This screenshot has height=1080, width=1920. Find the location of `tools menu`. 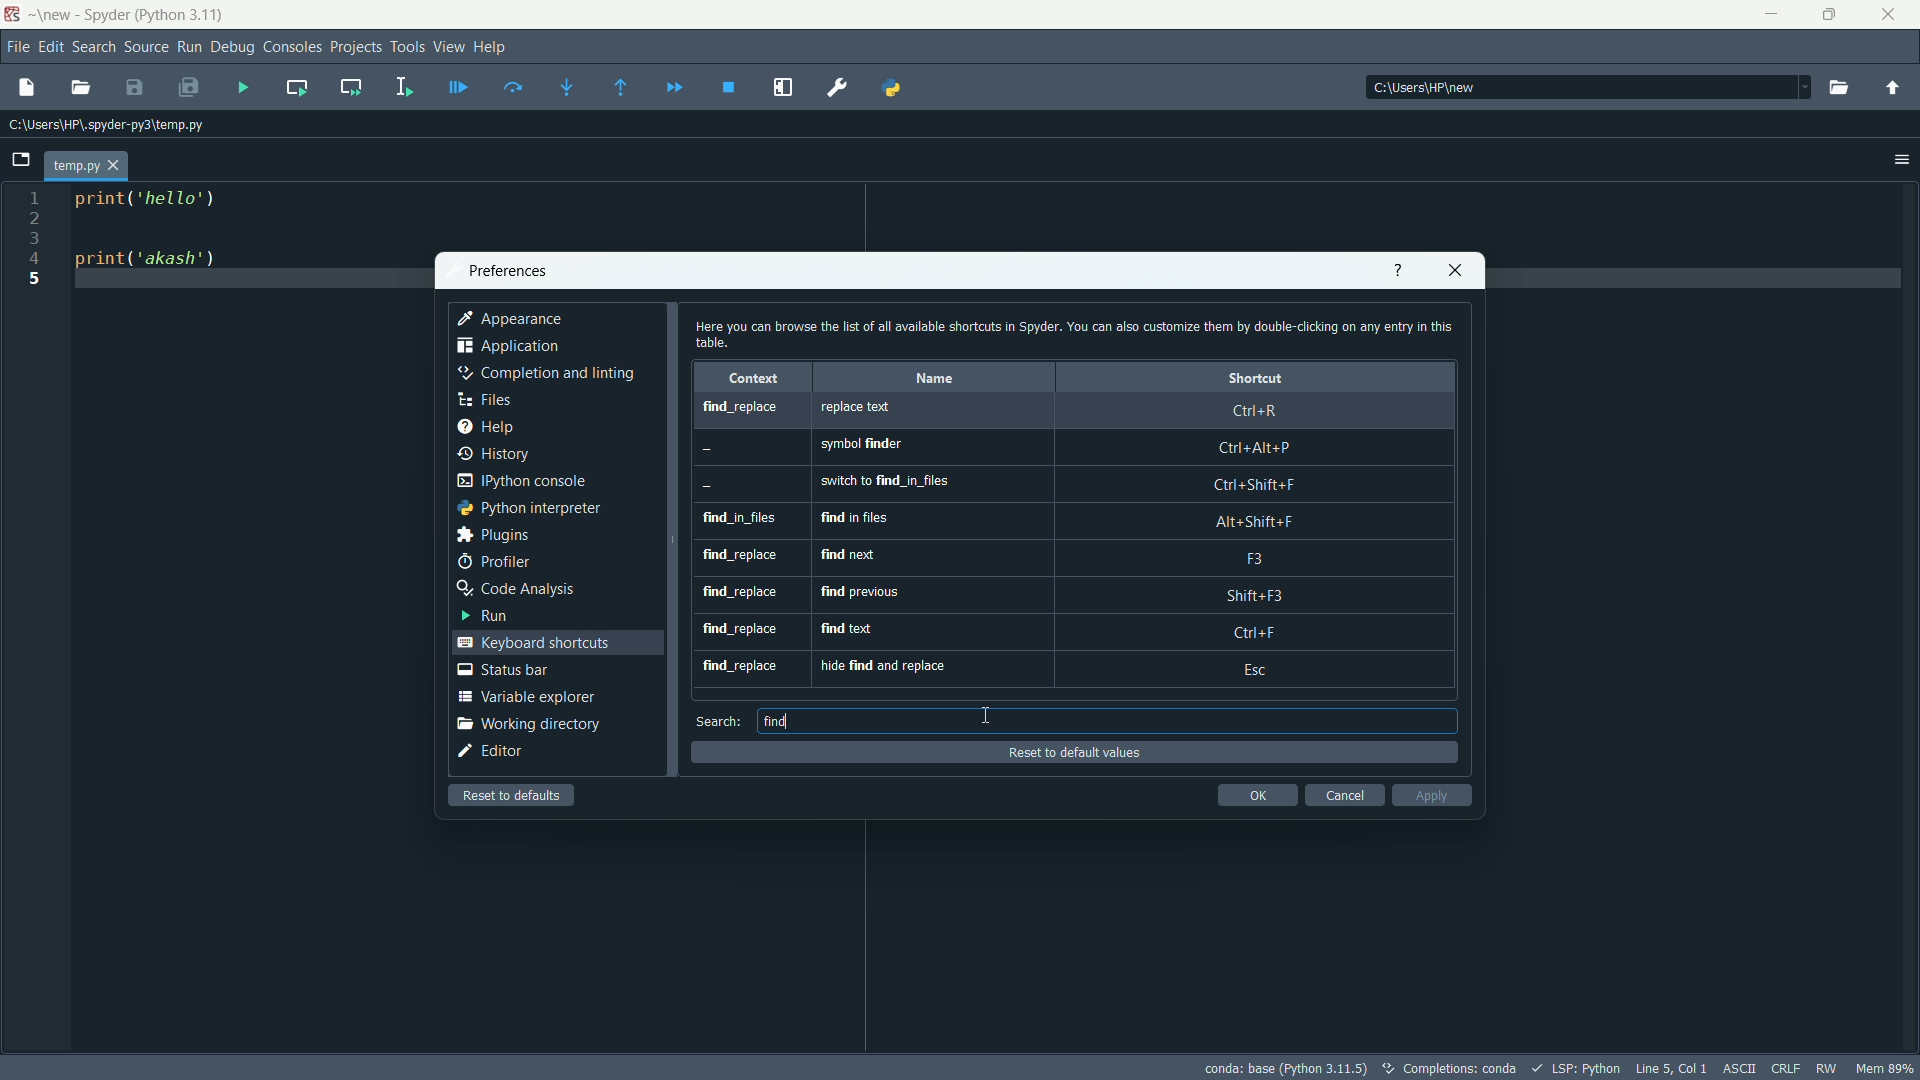

tools menu is located at coordinates (409, 48).